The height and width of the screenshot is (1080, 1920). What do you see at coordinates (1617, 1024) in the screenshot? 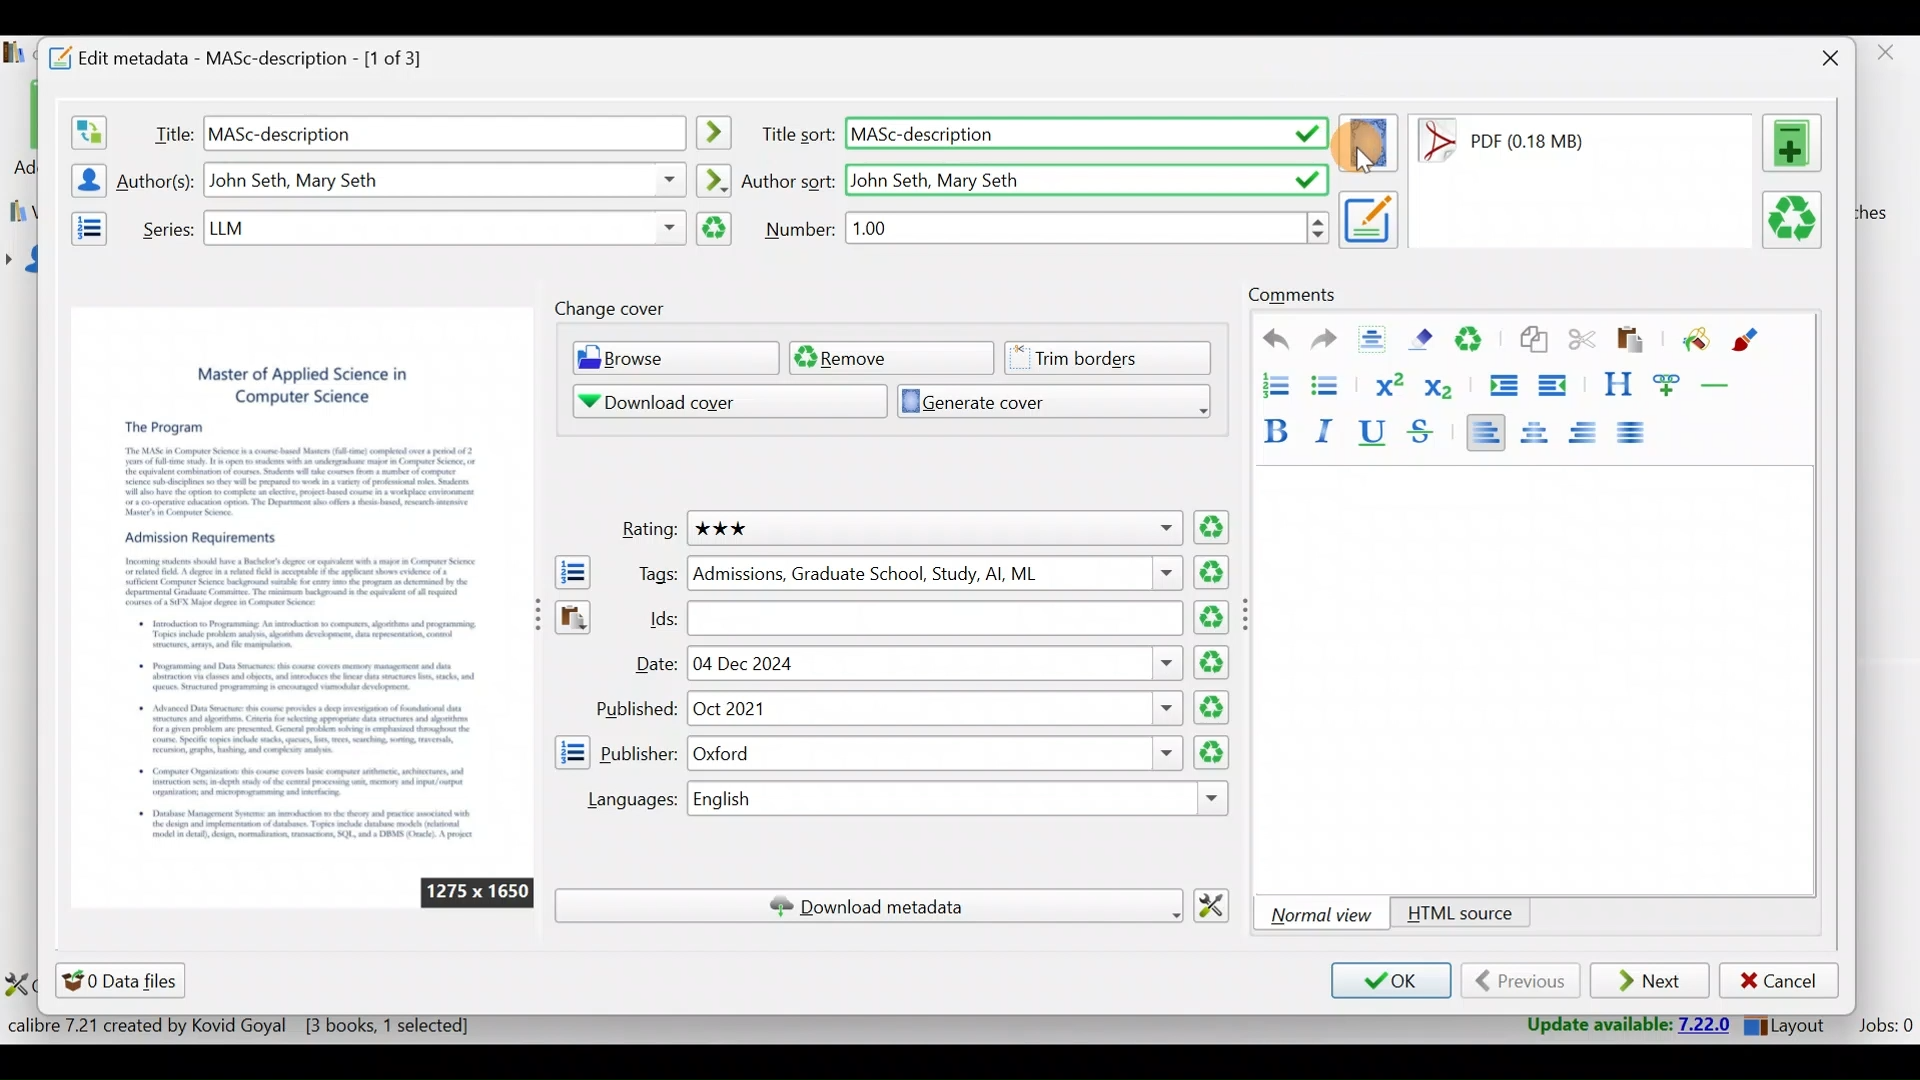
I see `Update` at bounding box center [1617, 1024].